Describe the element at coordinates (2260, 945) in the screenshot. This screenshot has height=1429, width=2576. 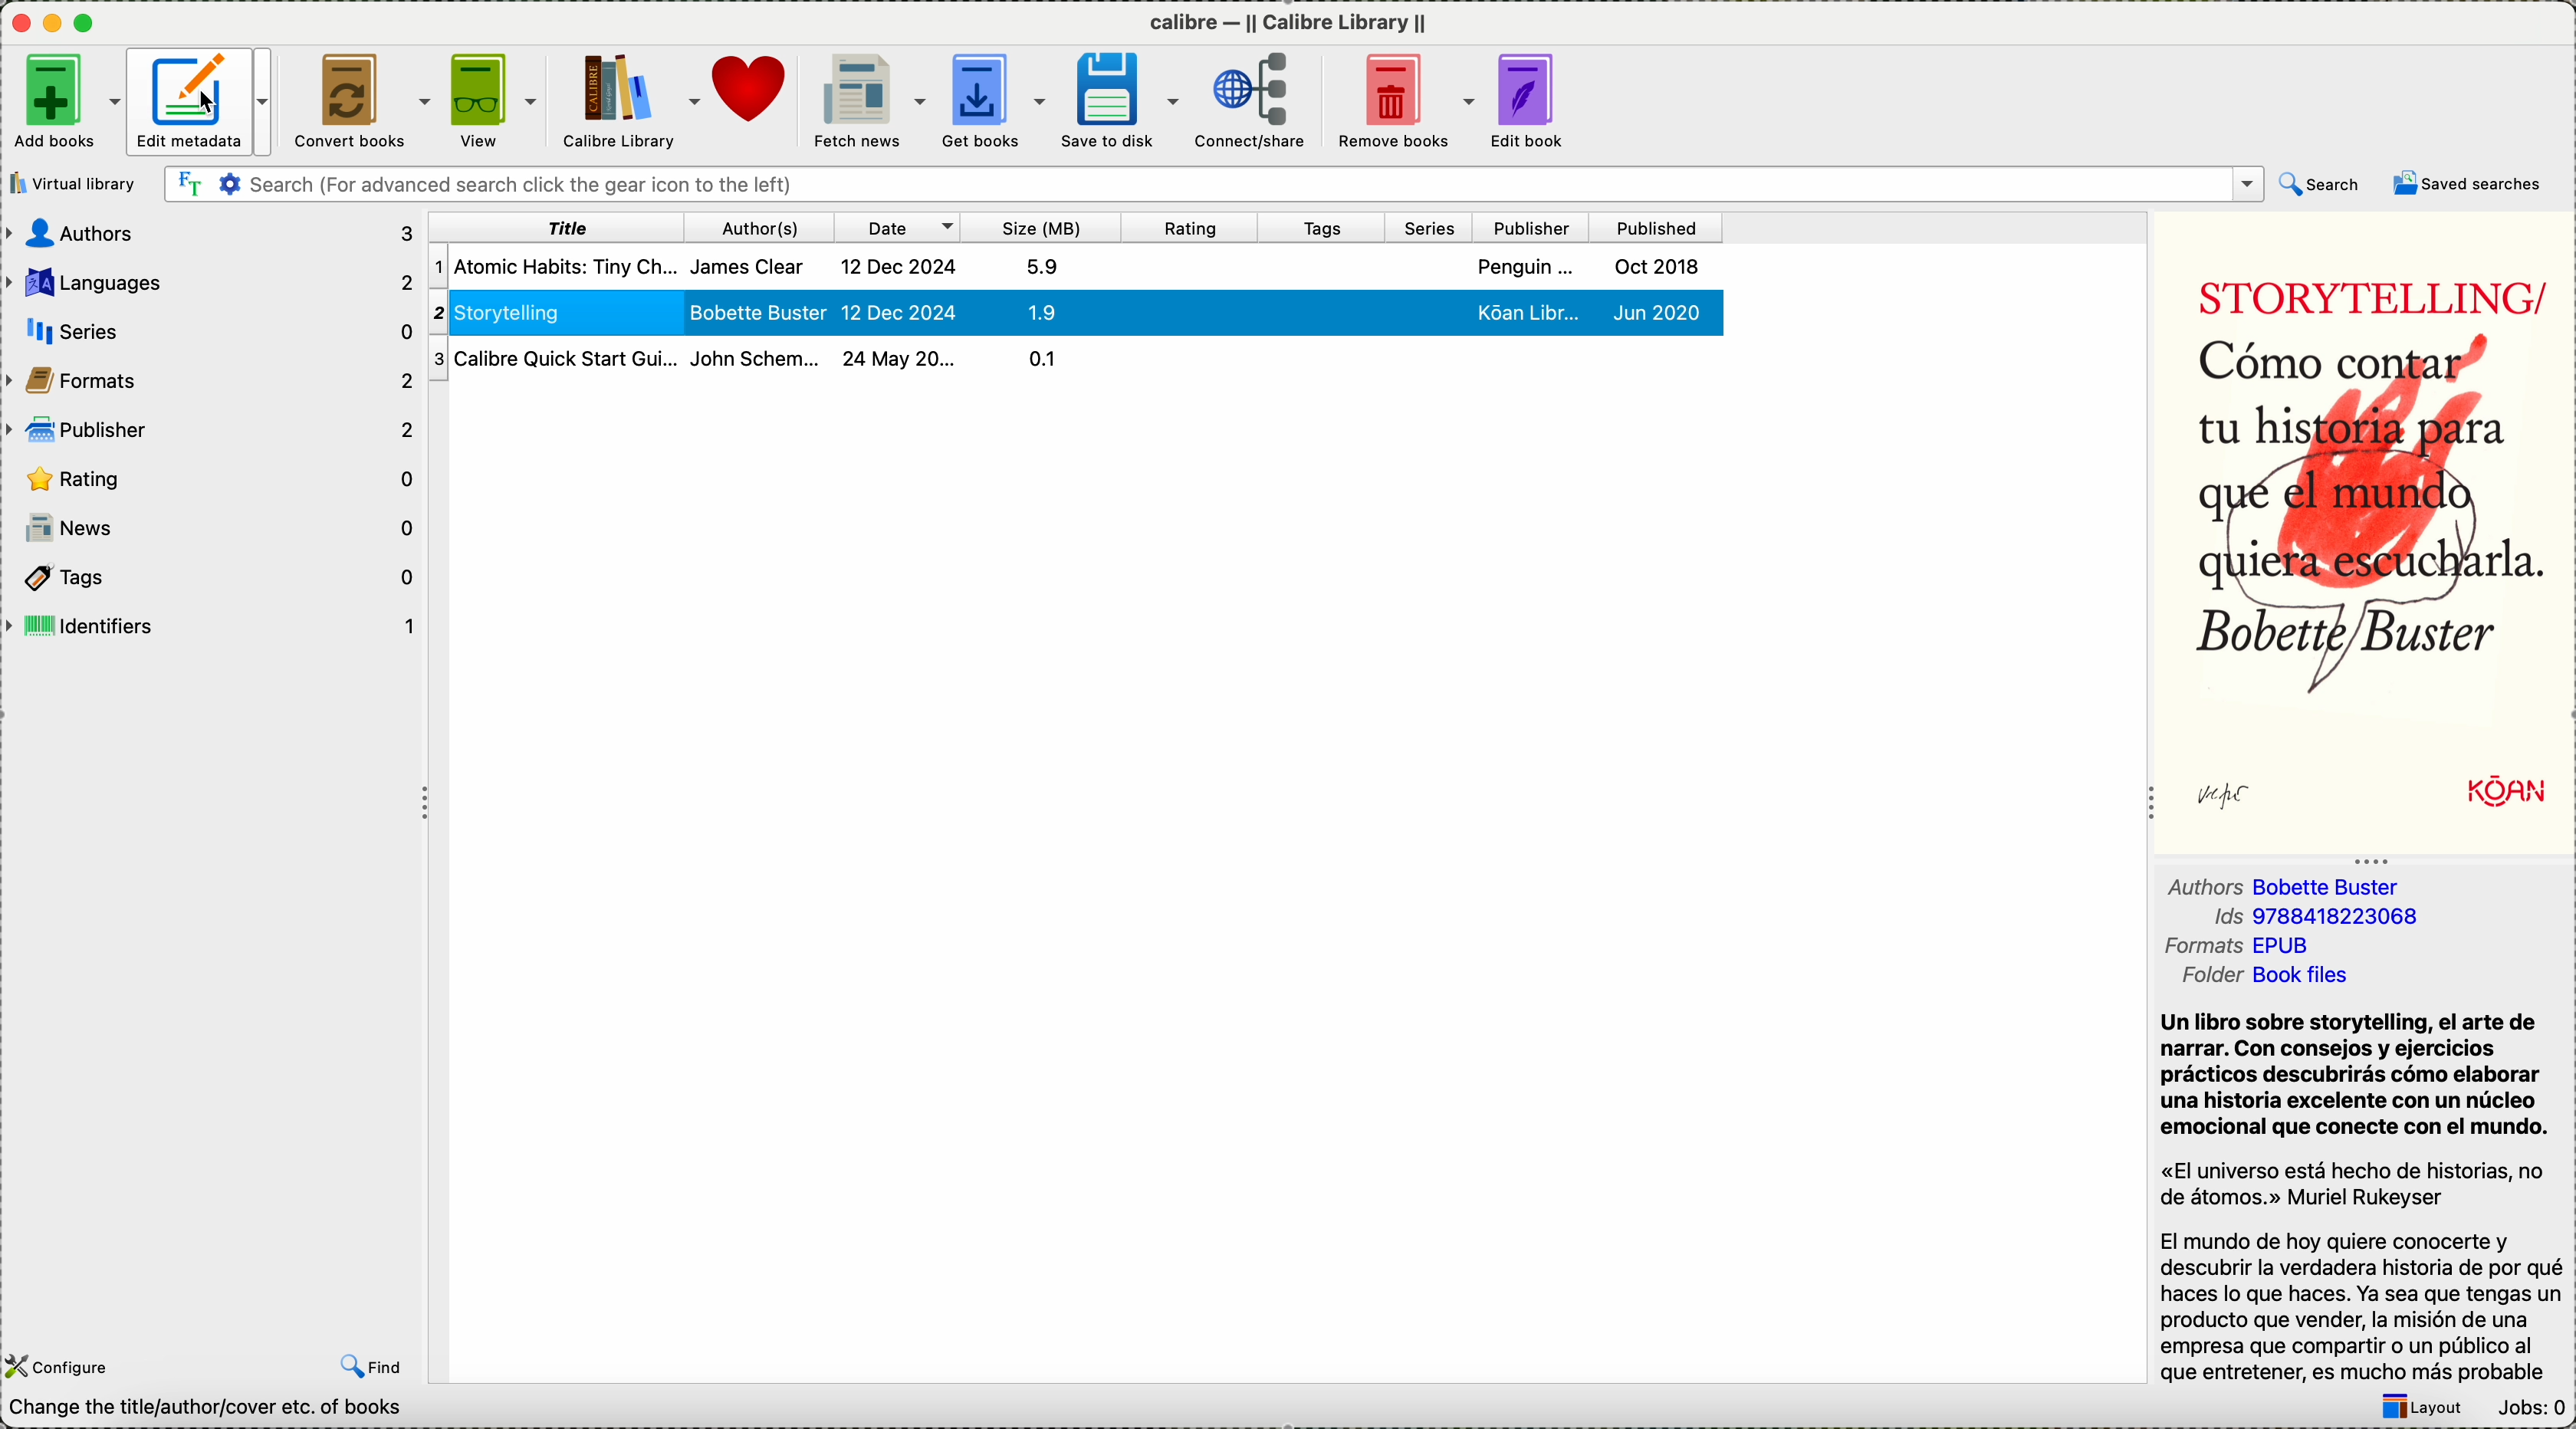
I see `folder` at that location.